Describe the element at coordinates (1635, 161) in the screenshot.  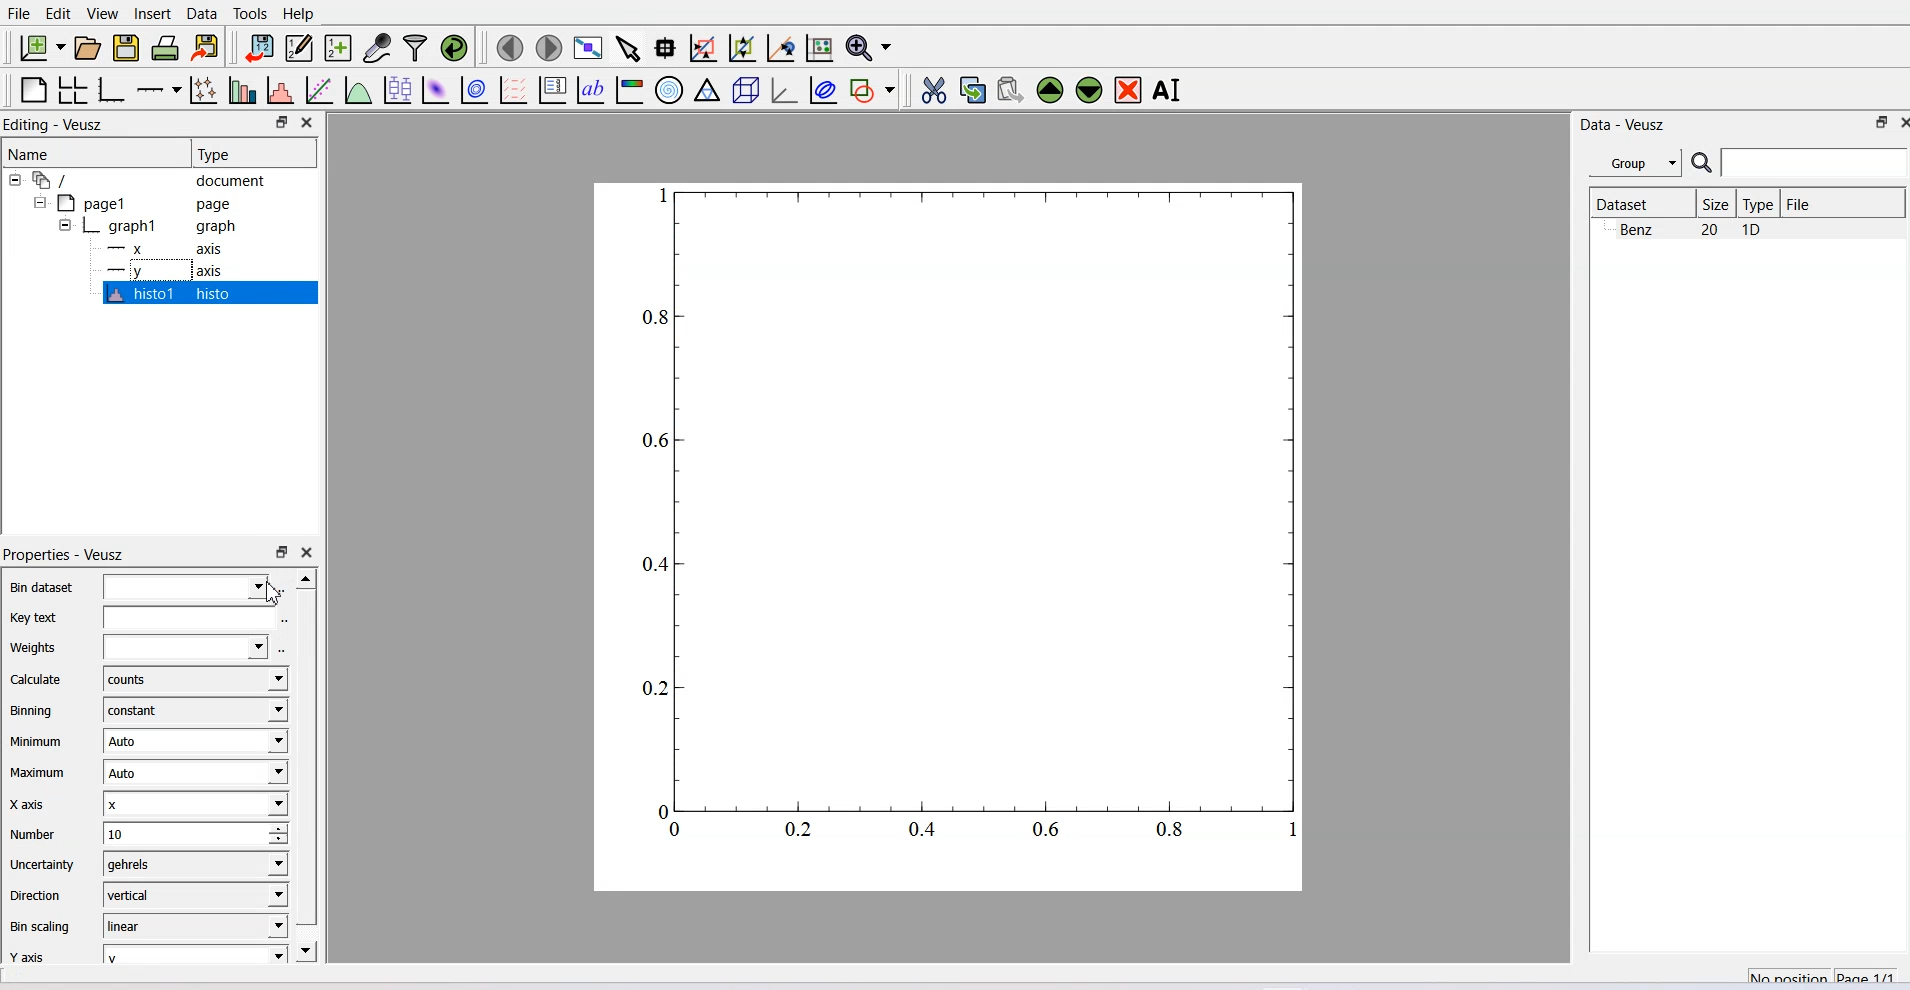
I see `Group` at that location.